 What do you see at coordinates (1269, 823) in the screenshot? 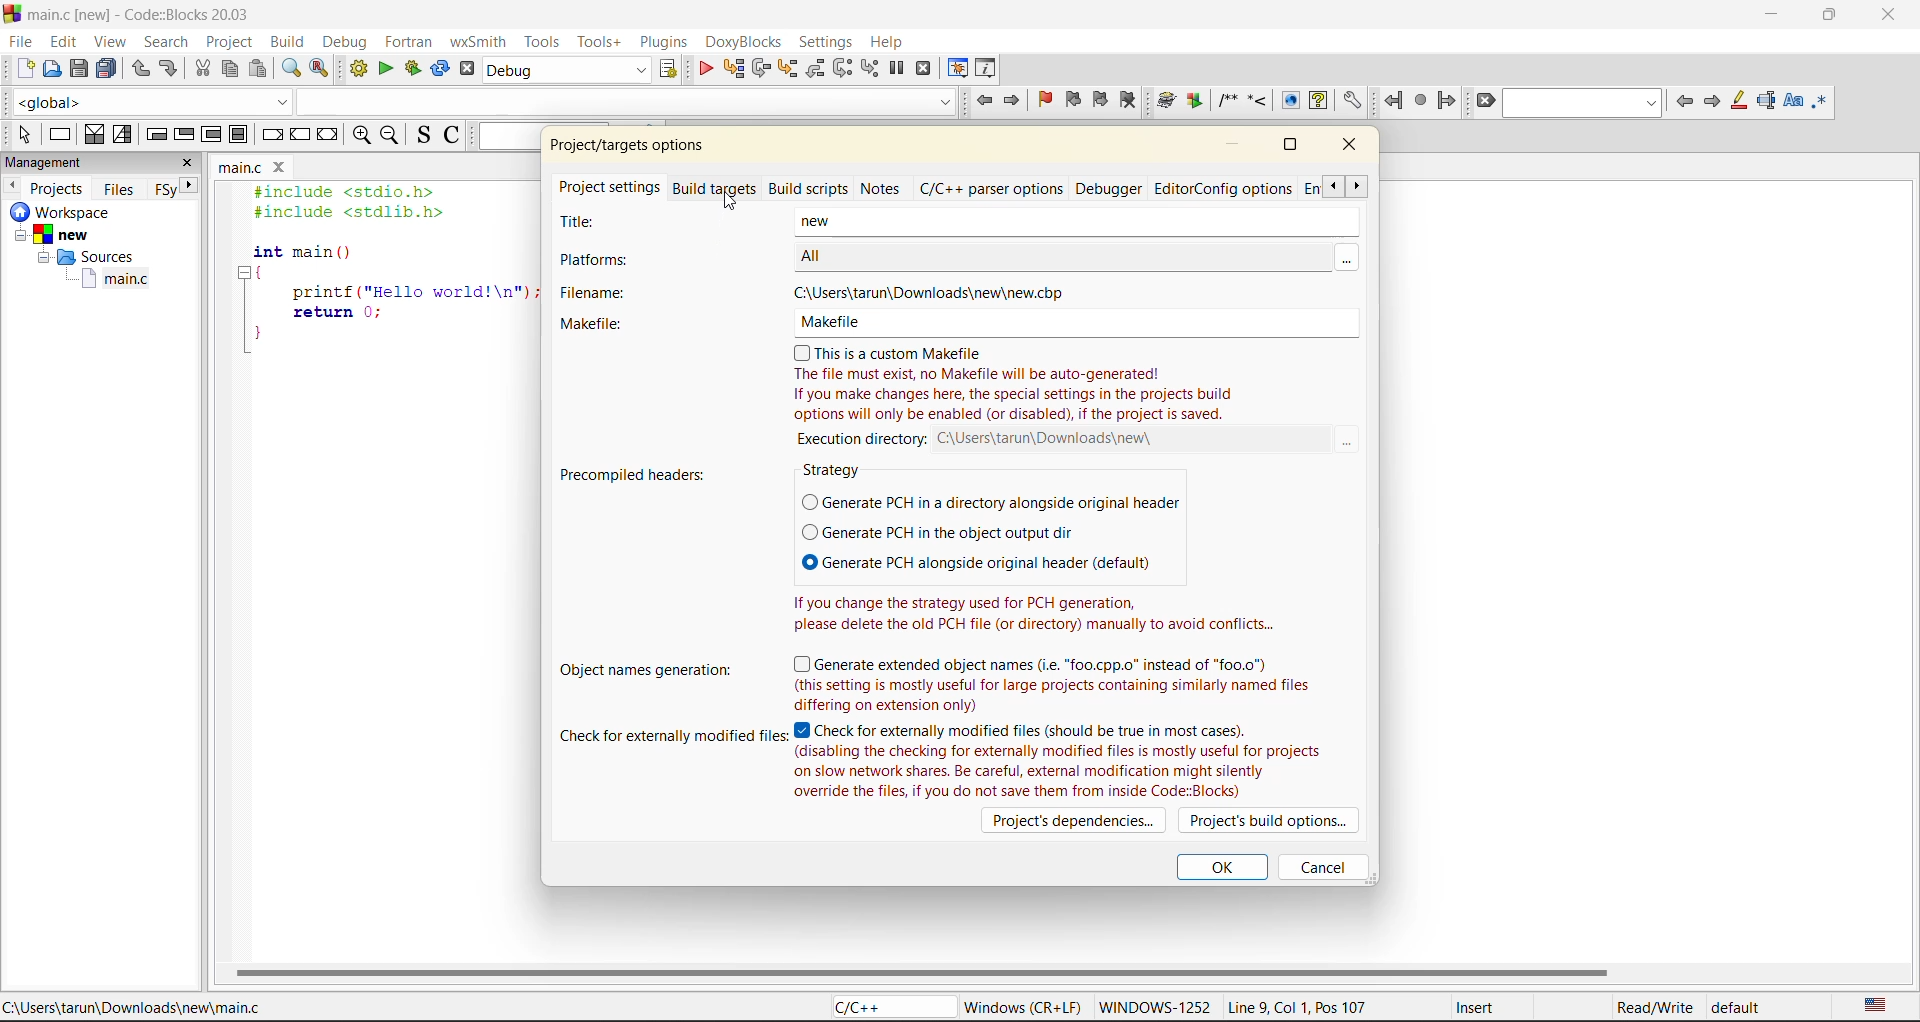
I see `projects build options` at bounding box center [1269, 823].